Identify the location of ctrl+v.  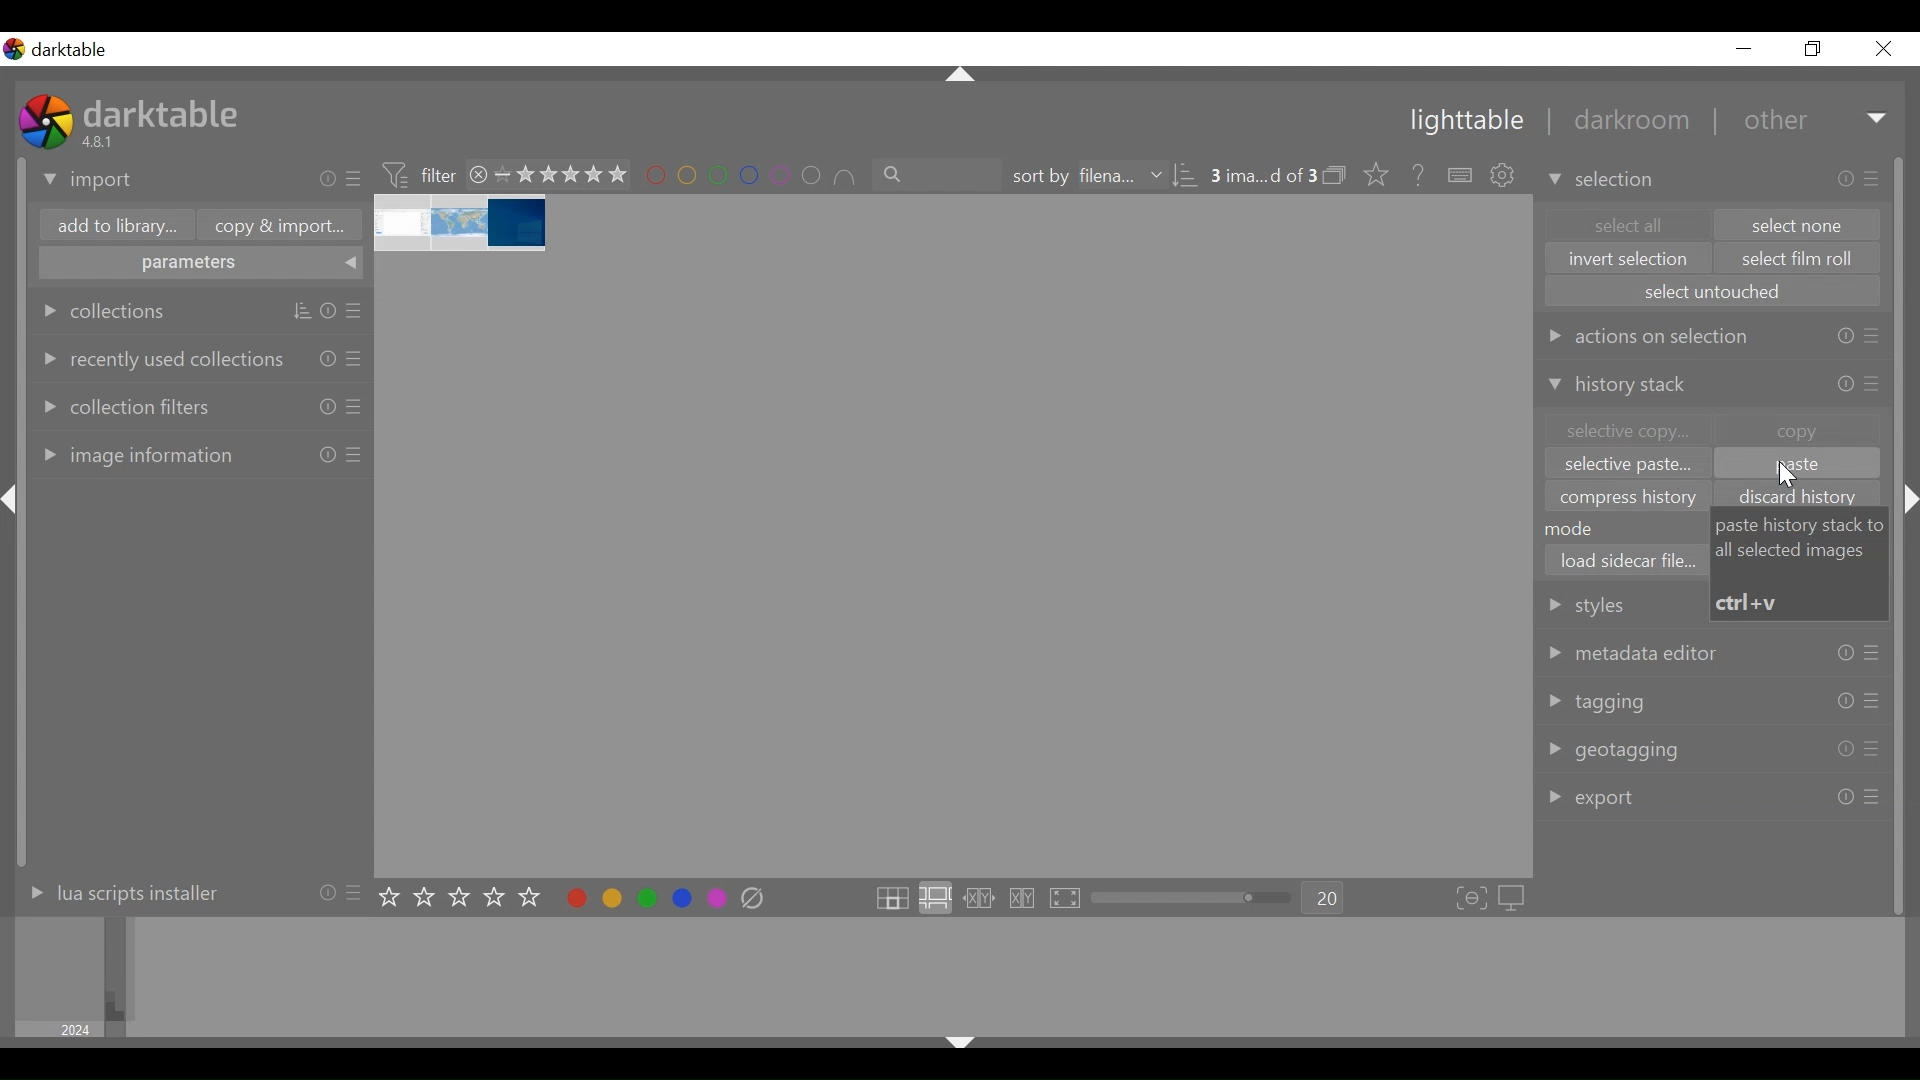
(1750, 602).